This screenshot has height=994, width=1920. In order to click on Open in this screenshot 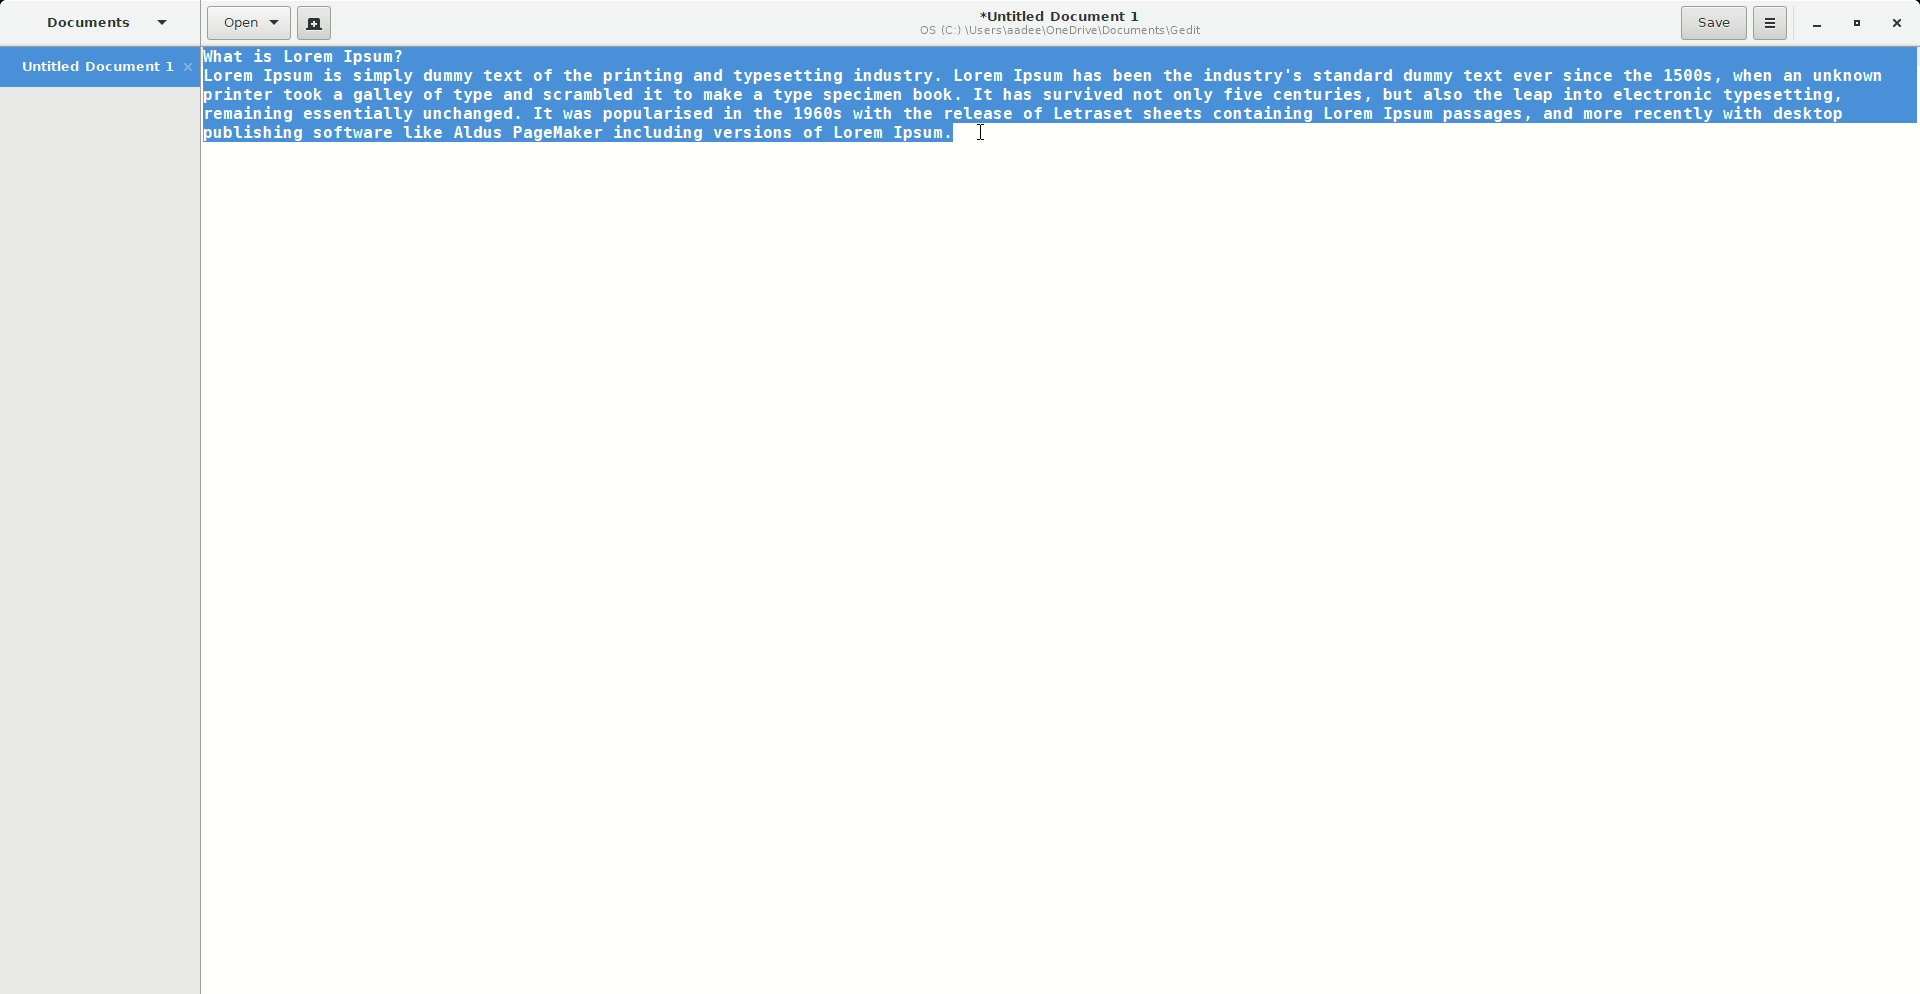, I will do `click(249, 23)`.